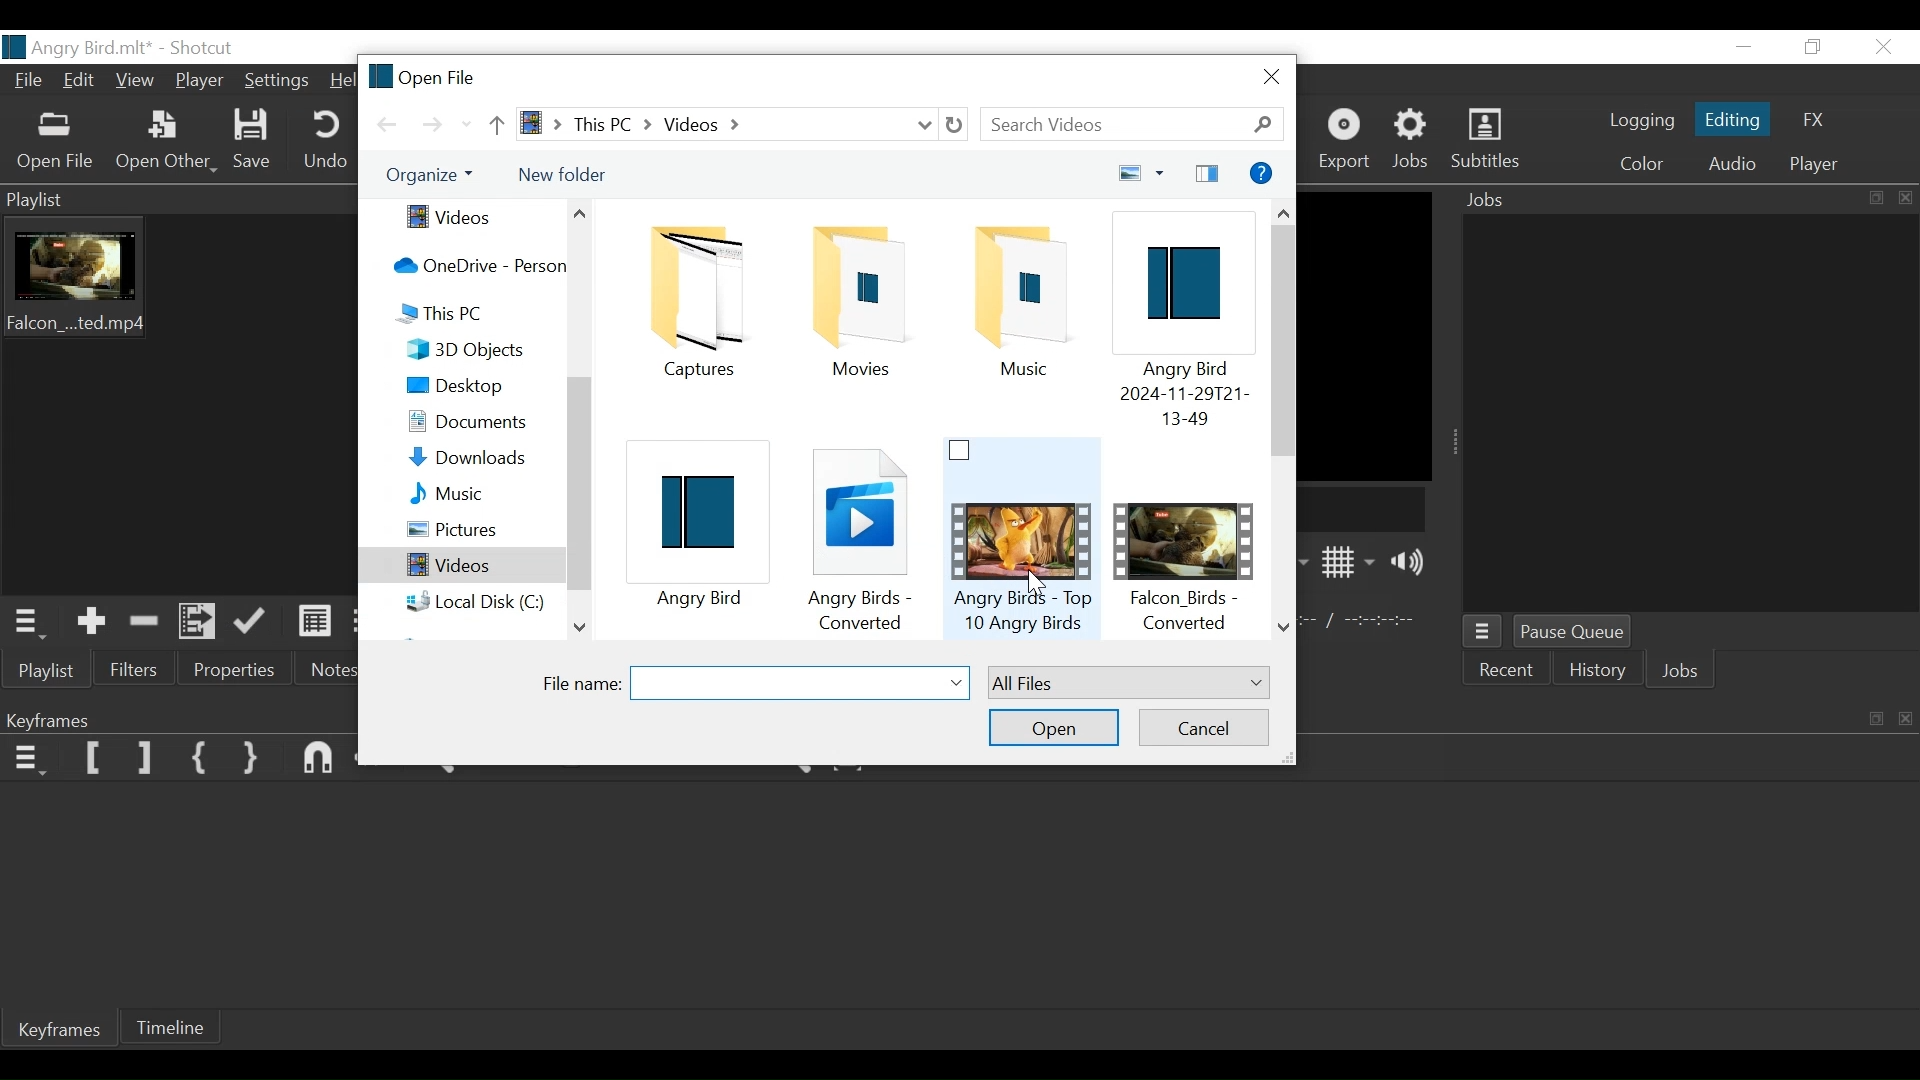 The width and height of the screenshot is (1920, 1080). What do you see at coordinates (473, 386) in the screenshot?
I see `Desktop` at bounding box center [473, 386].